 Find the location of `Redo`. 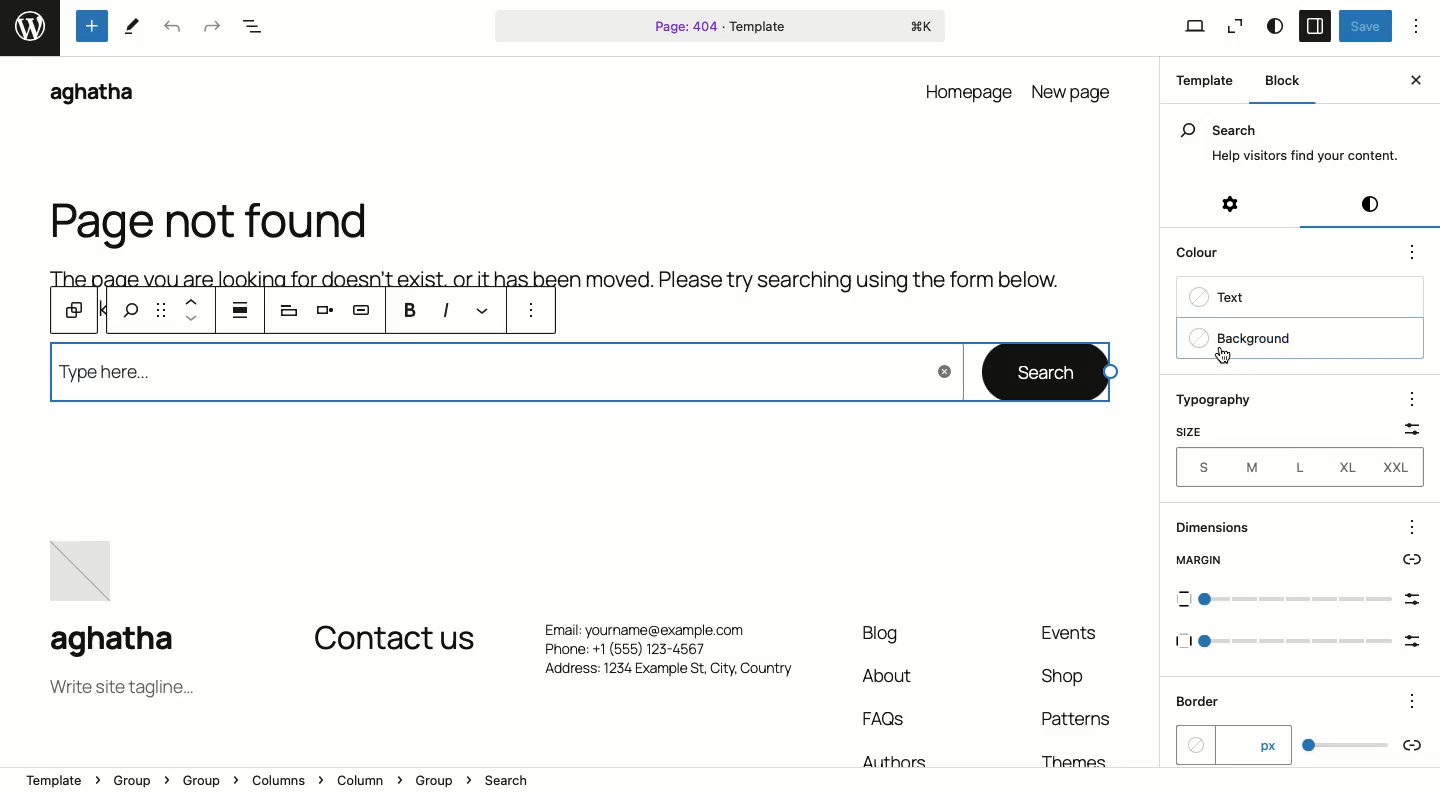

Redo is located at coordinates (209, 27).